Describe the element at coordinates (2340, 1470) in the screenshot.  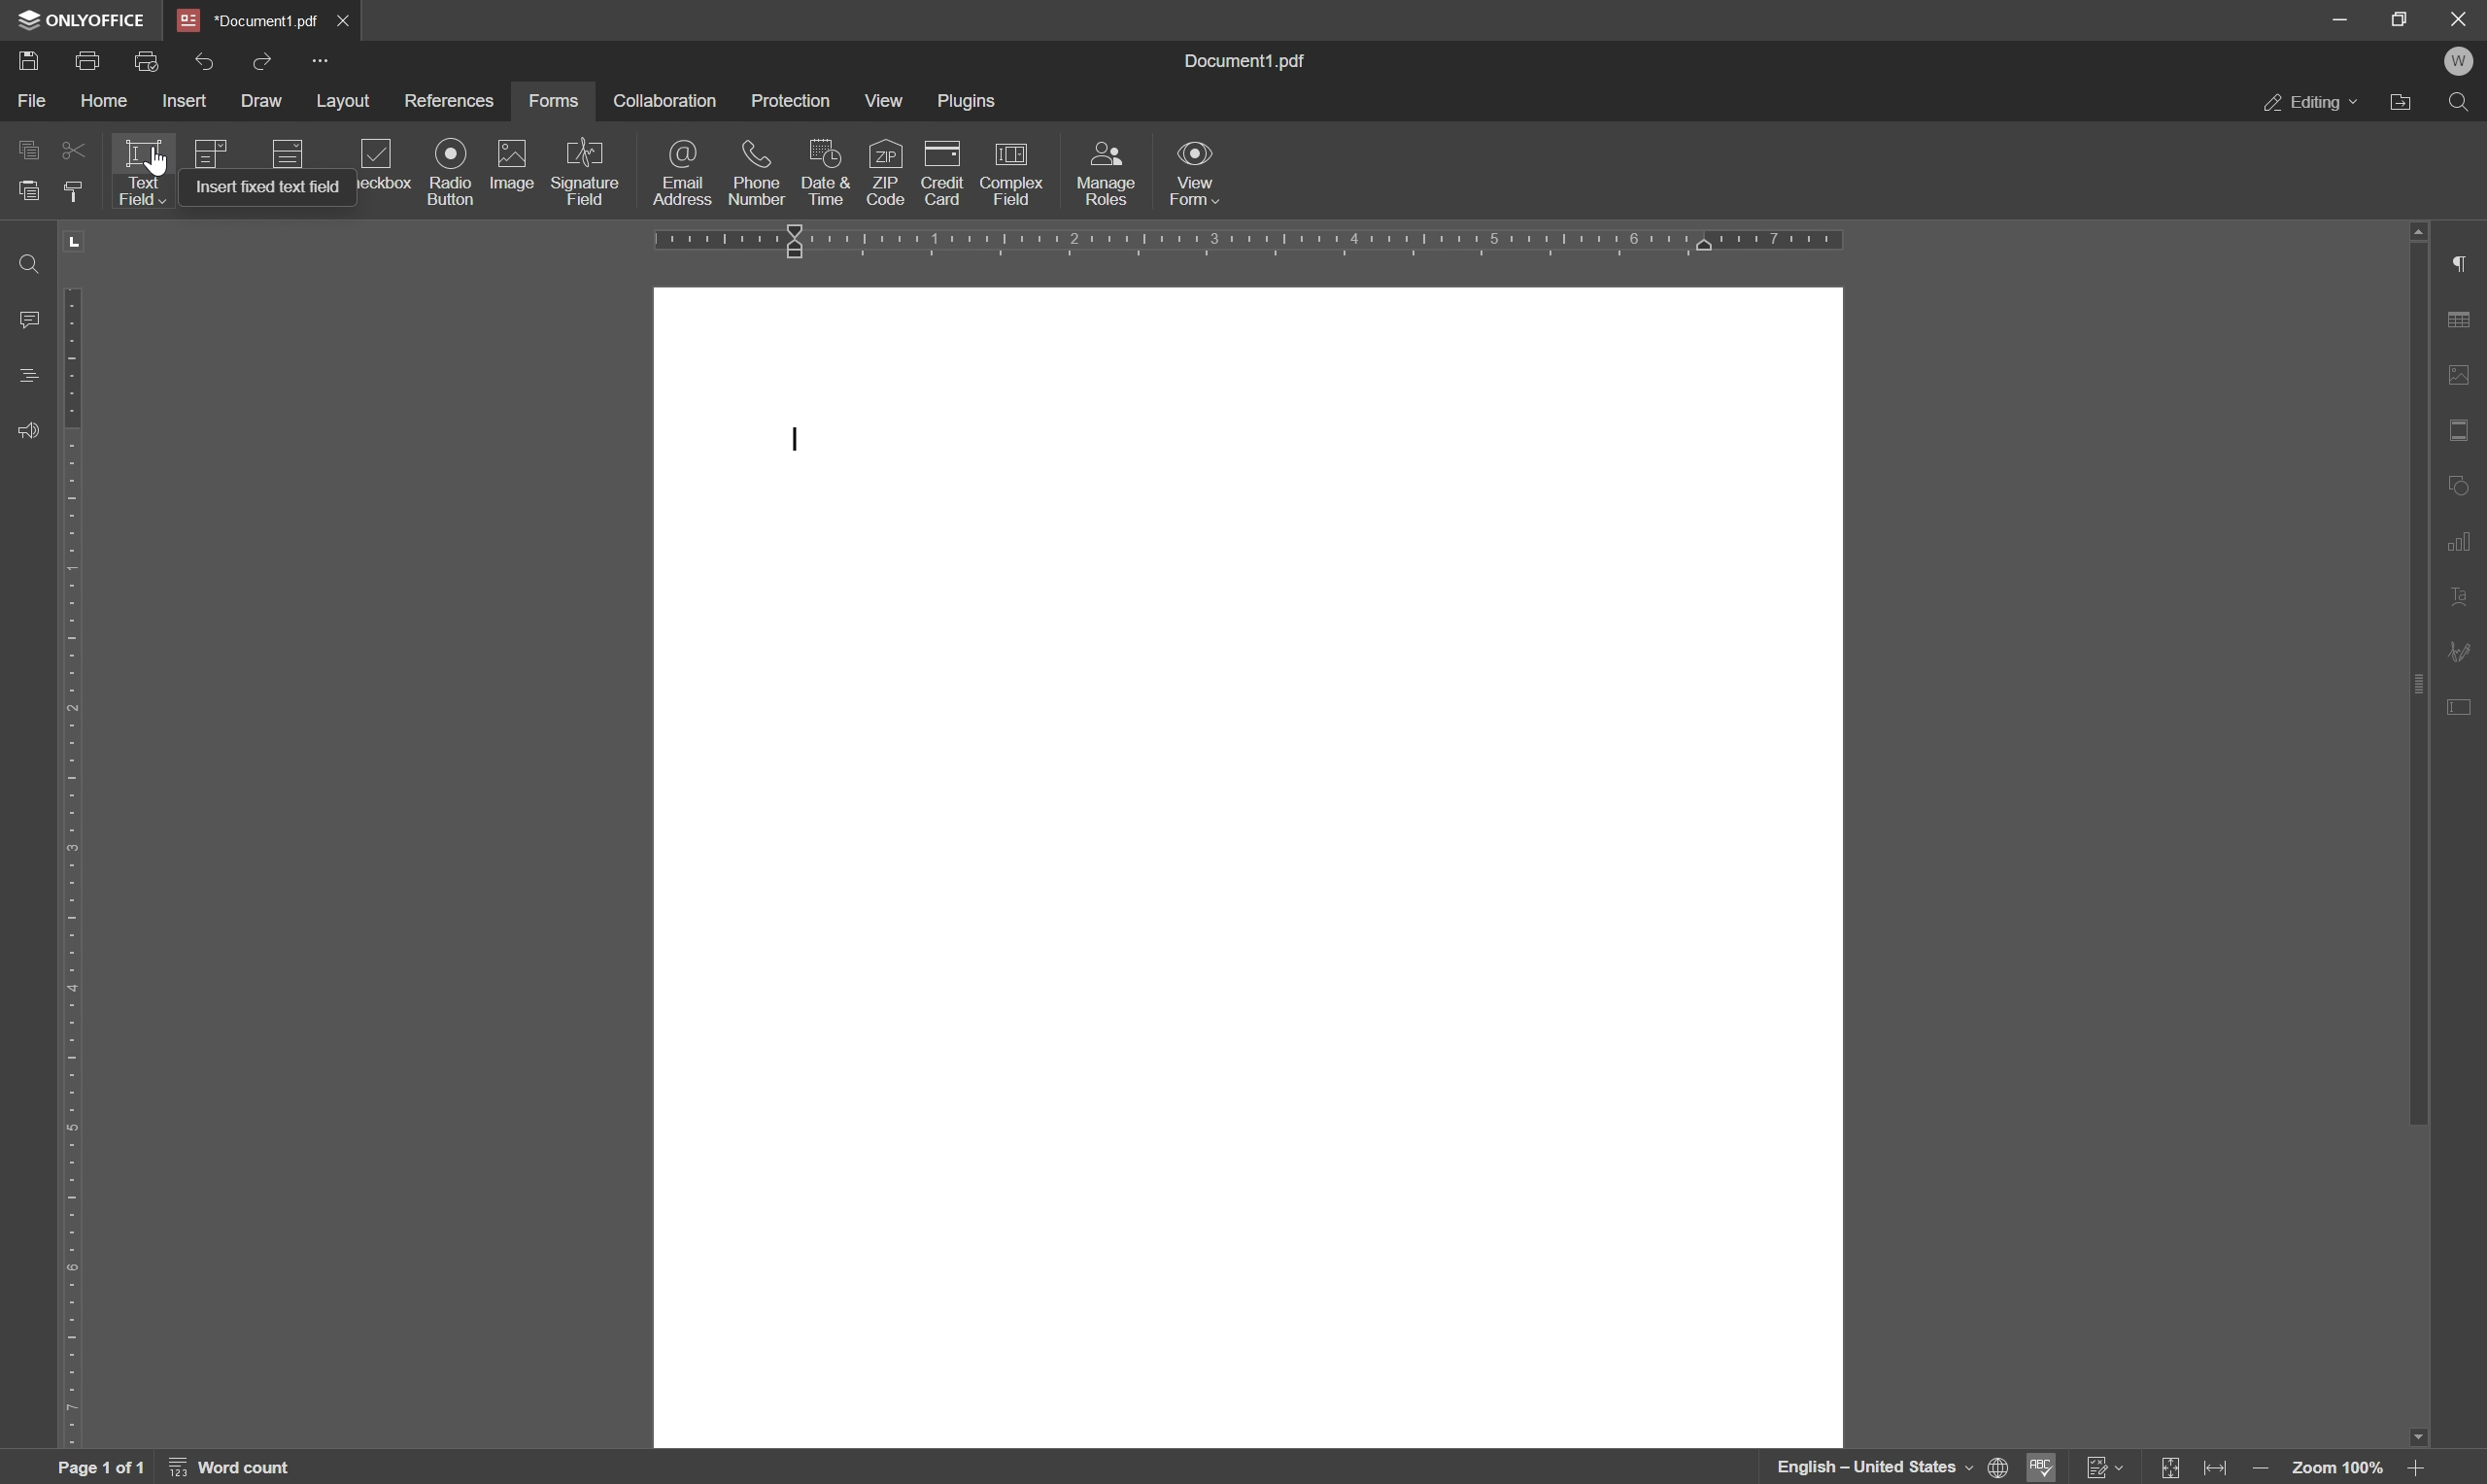
I see `zoom 100%` at that location.